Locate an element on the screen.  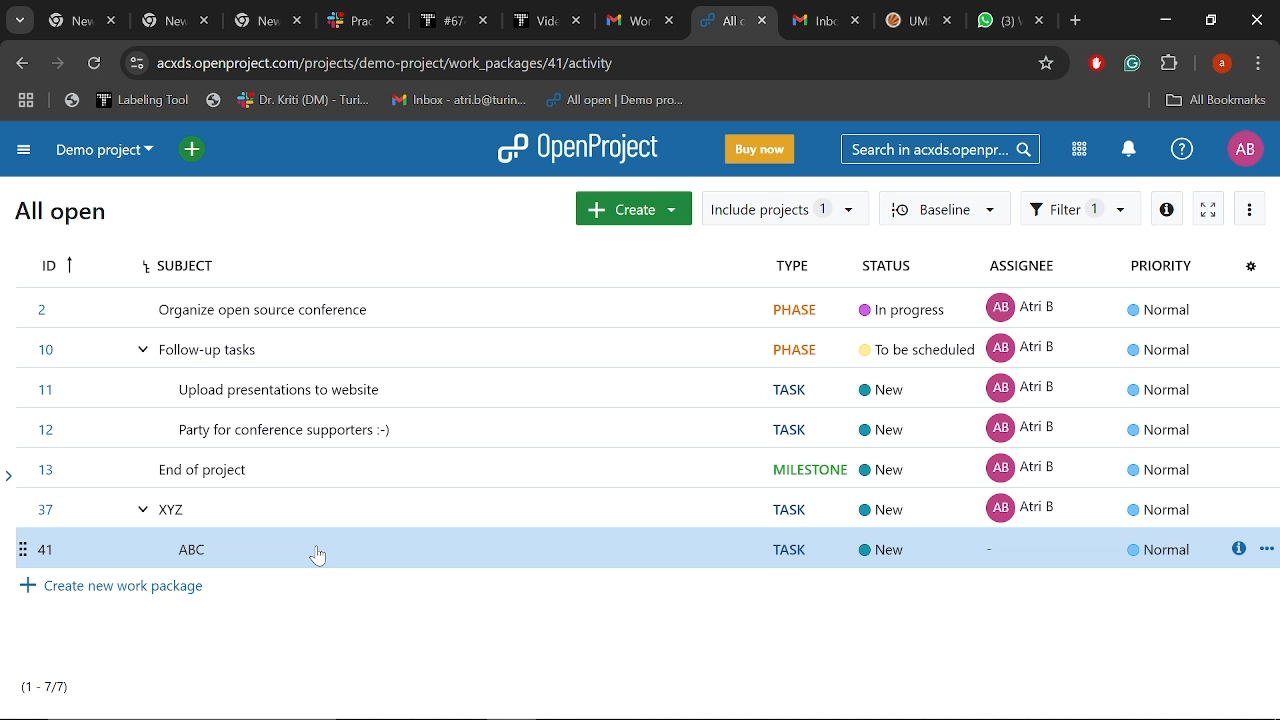
Adblock is located at coordinates (1095, 65).